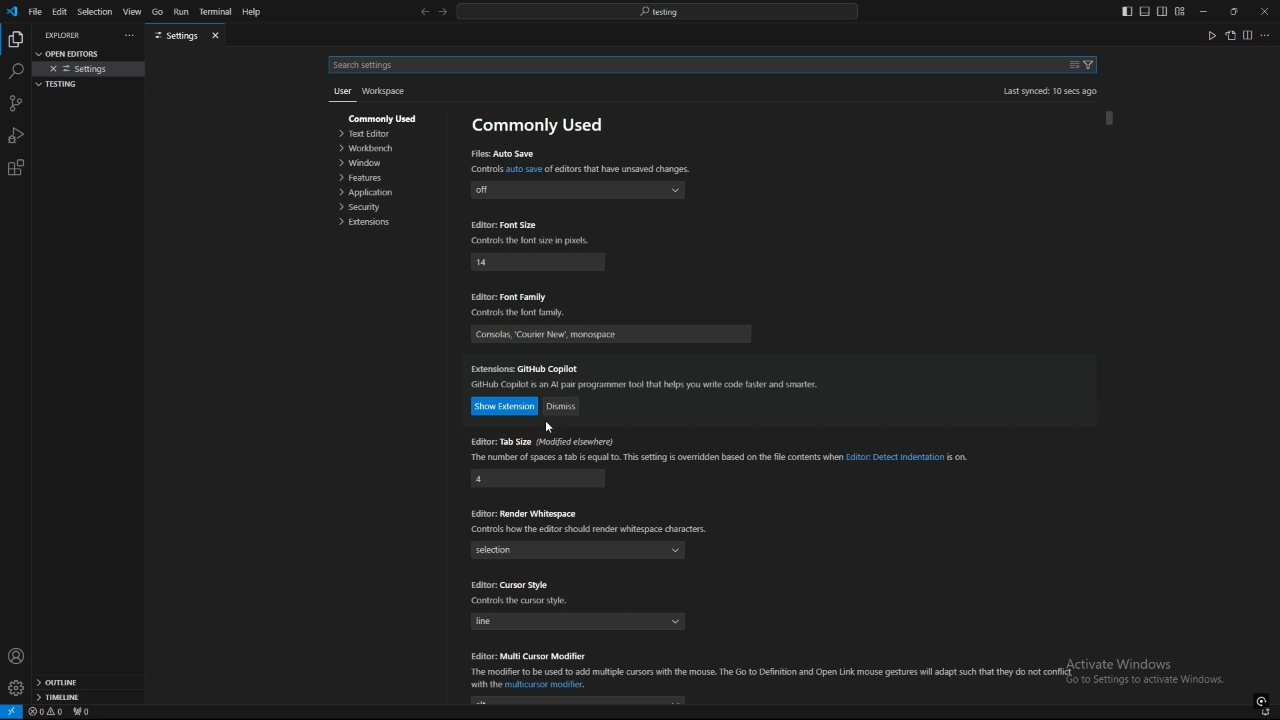  I want to click on info, so click(770, 678).